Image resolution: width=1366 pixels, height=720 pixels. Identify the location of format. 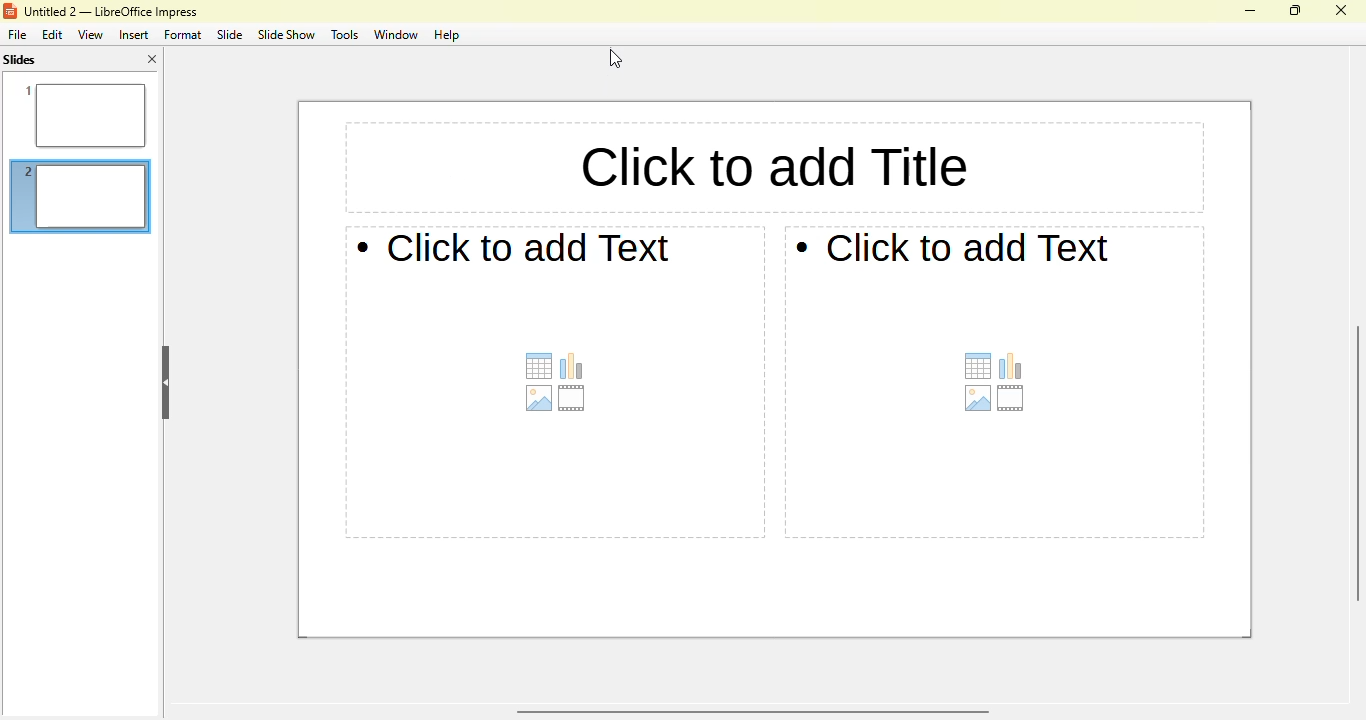
(183, 35).